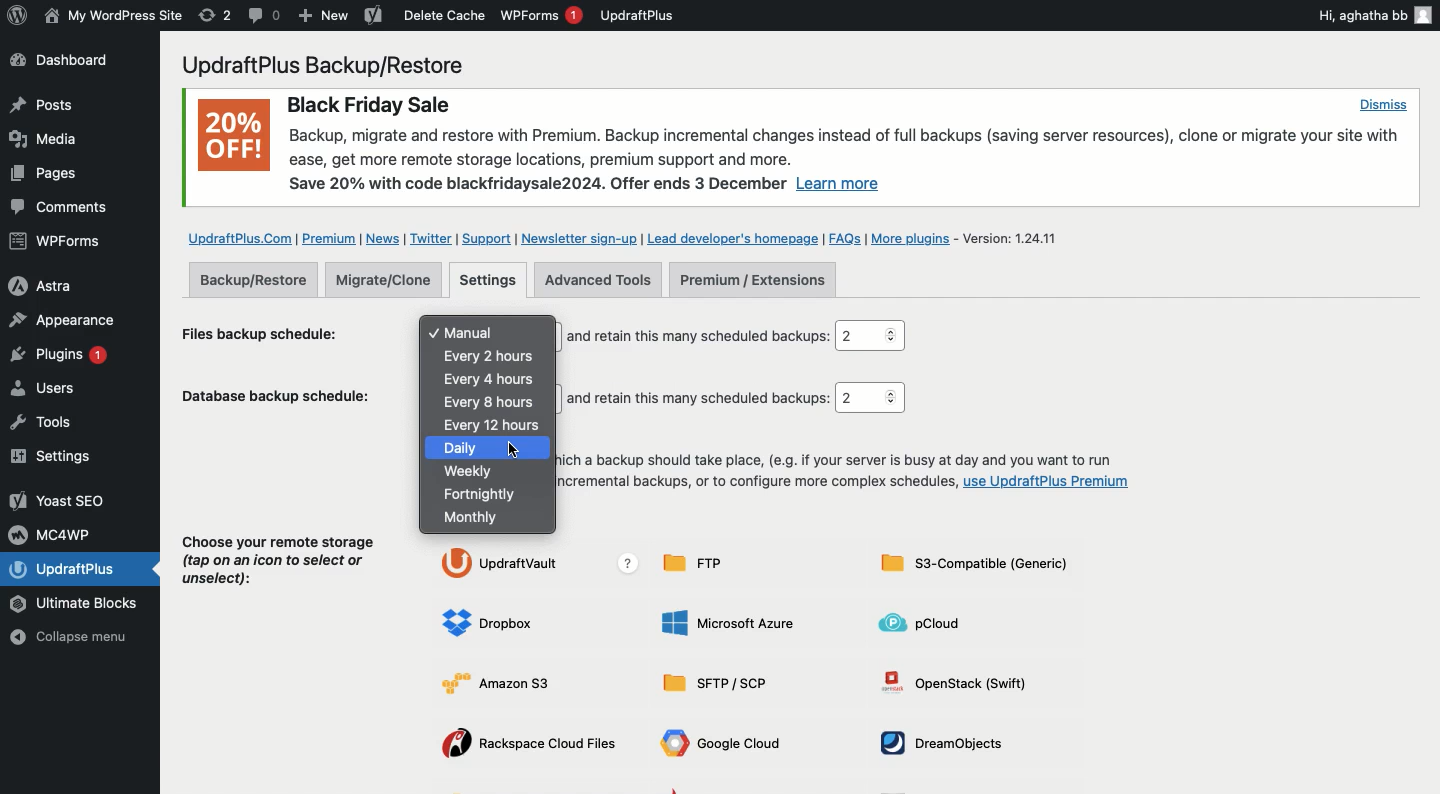 Image resolution: width=1440 pixels, height=794 pixels. What do you see at coordinates (55, 533) in the screenshot?
I see `MC4WP` at bounding box center [55, 533].